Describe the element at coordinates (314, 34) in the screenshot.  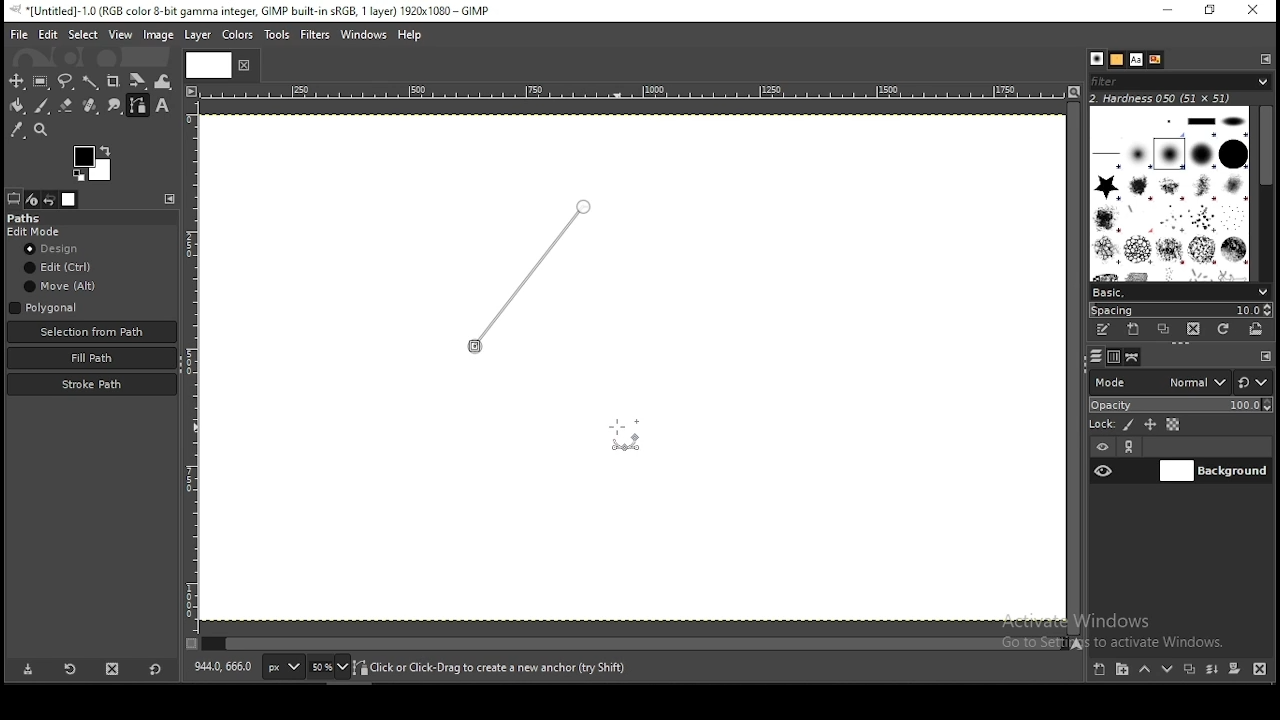
I see `filters` at that location.